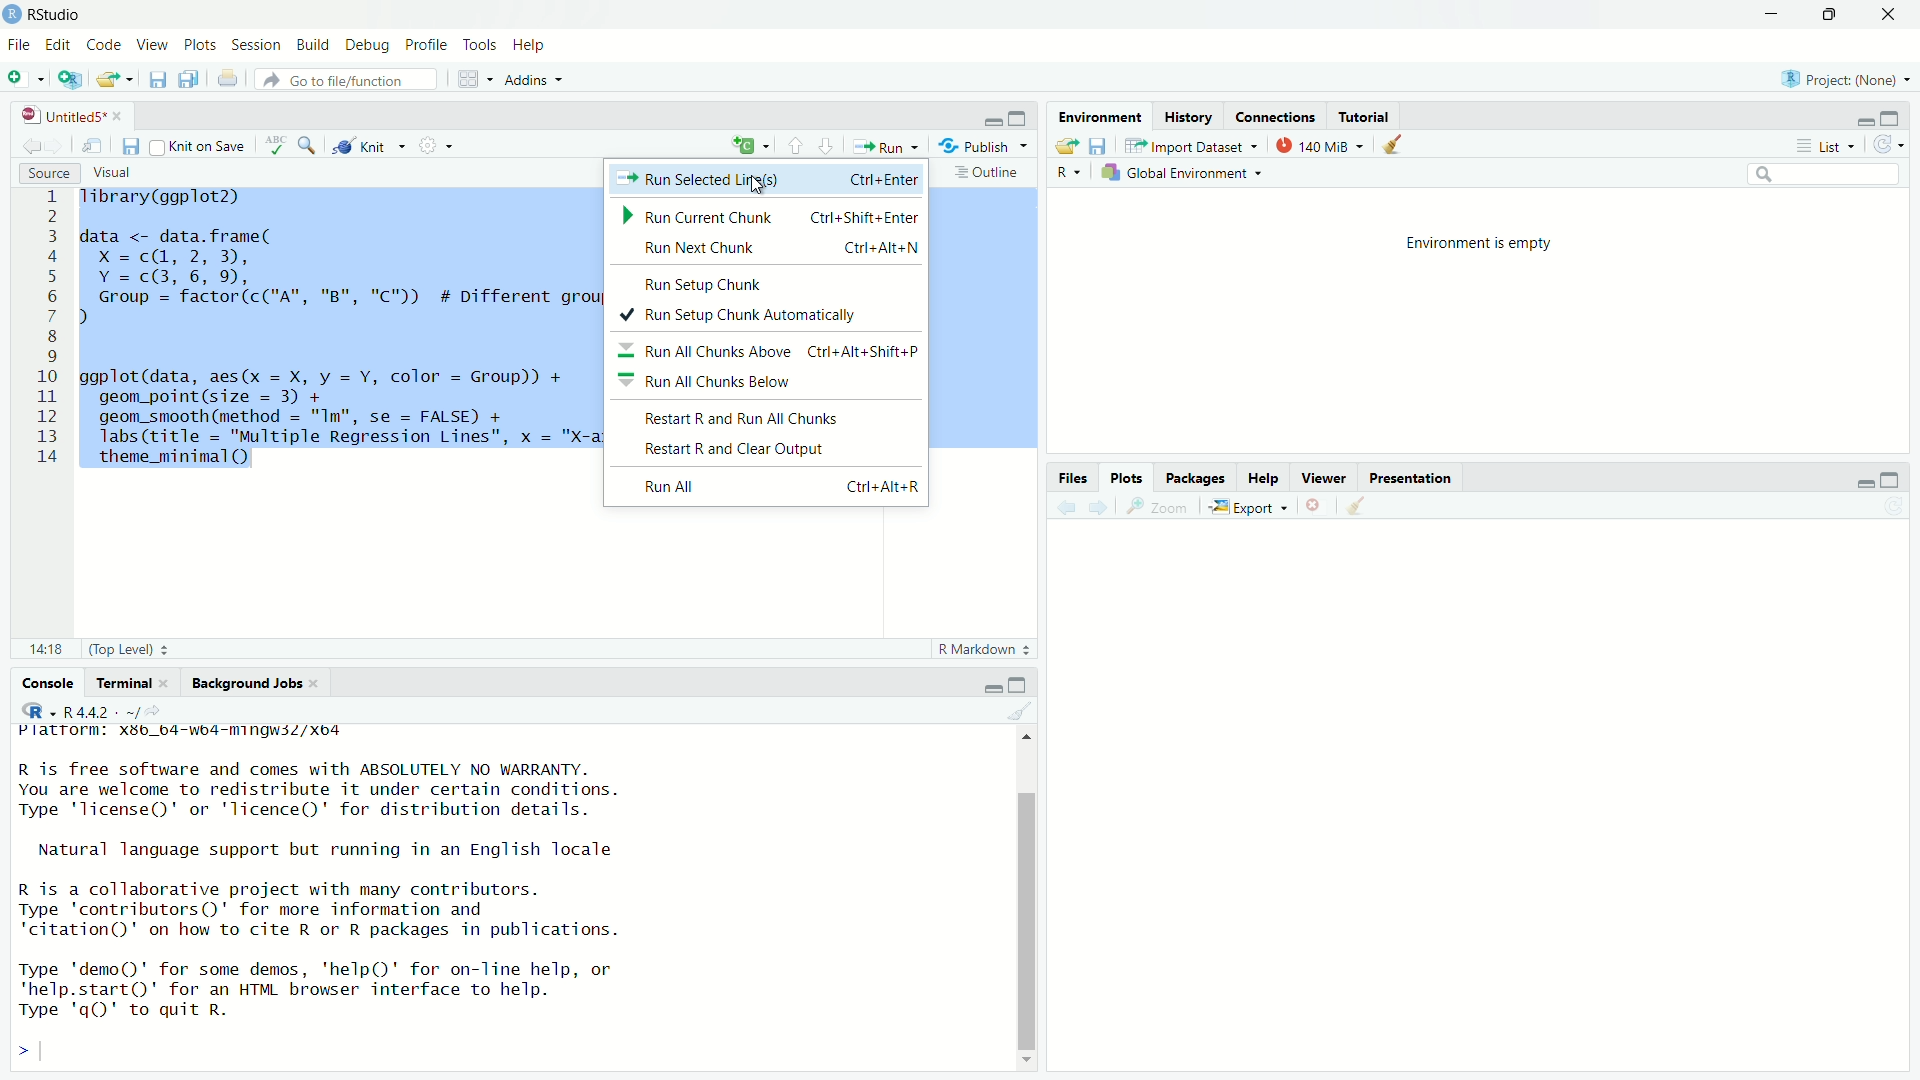  Describe the element at coordinates (1317, 145) in the screenshot. I see `140 MiB =` at that location.